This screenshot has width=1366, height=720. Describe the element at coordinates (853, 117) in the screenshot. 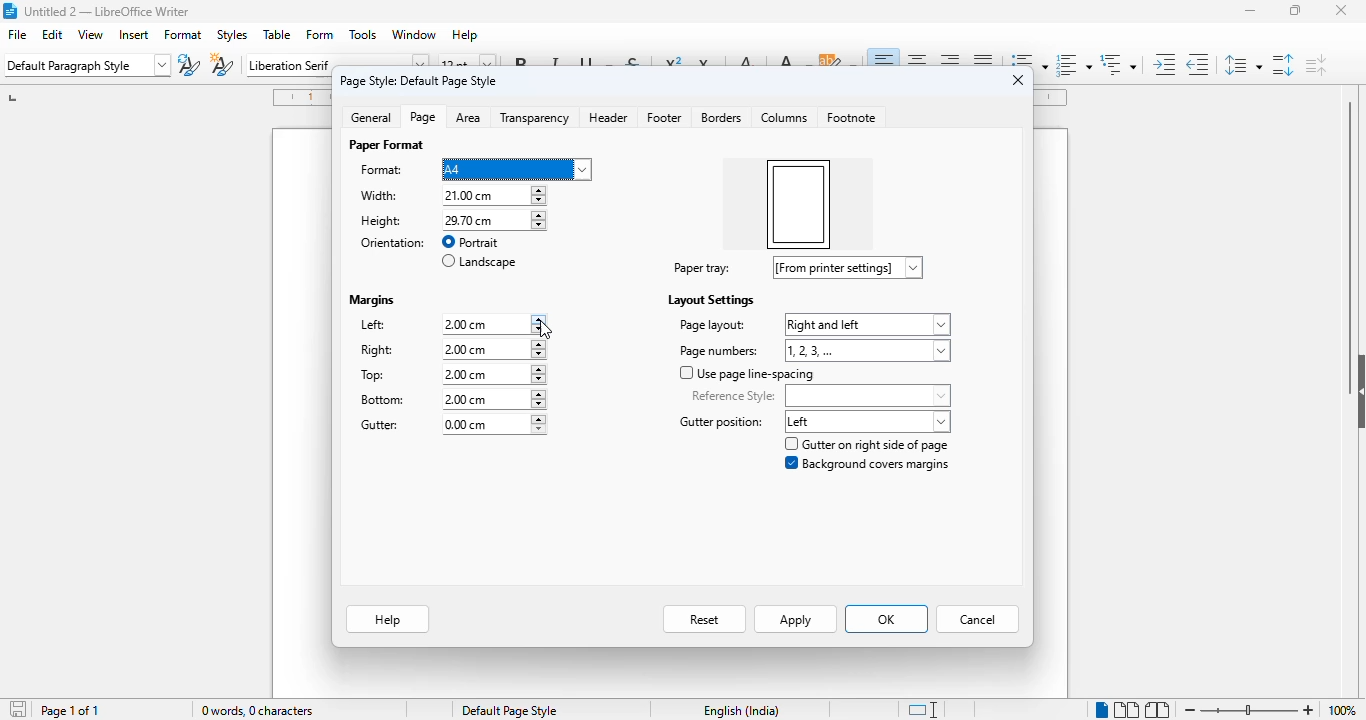

I see `footnote` at that location.